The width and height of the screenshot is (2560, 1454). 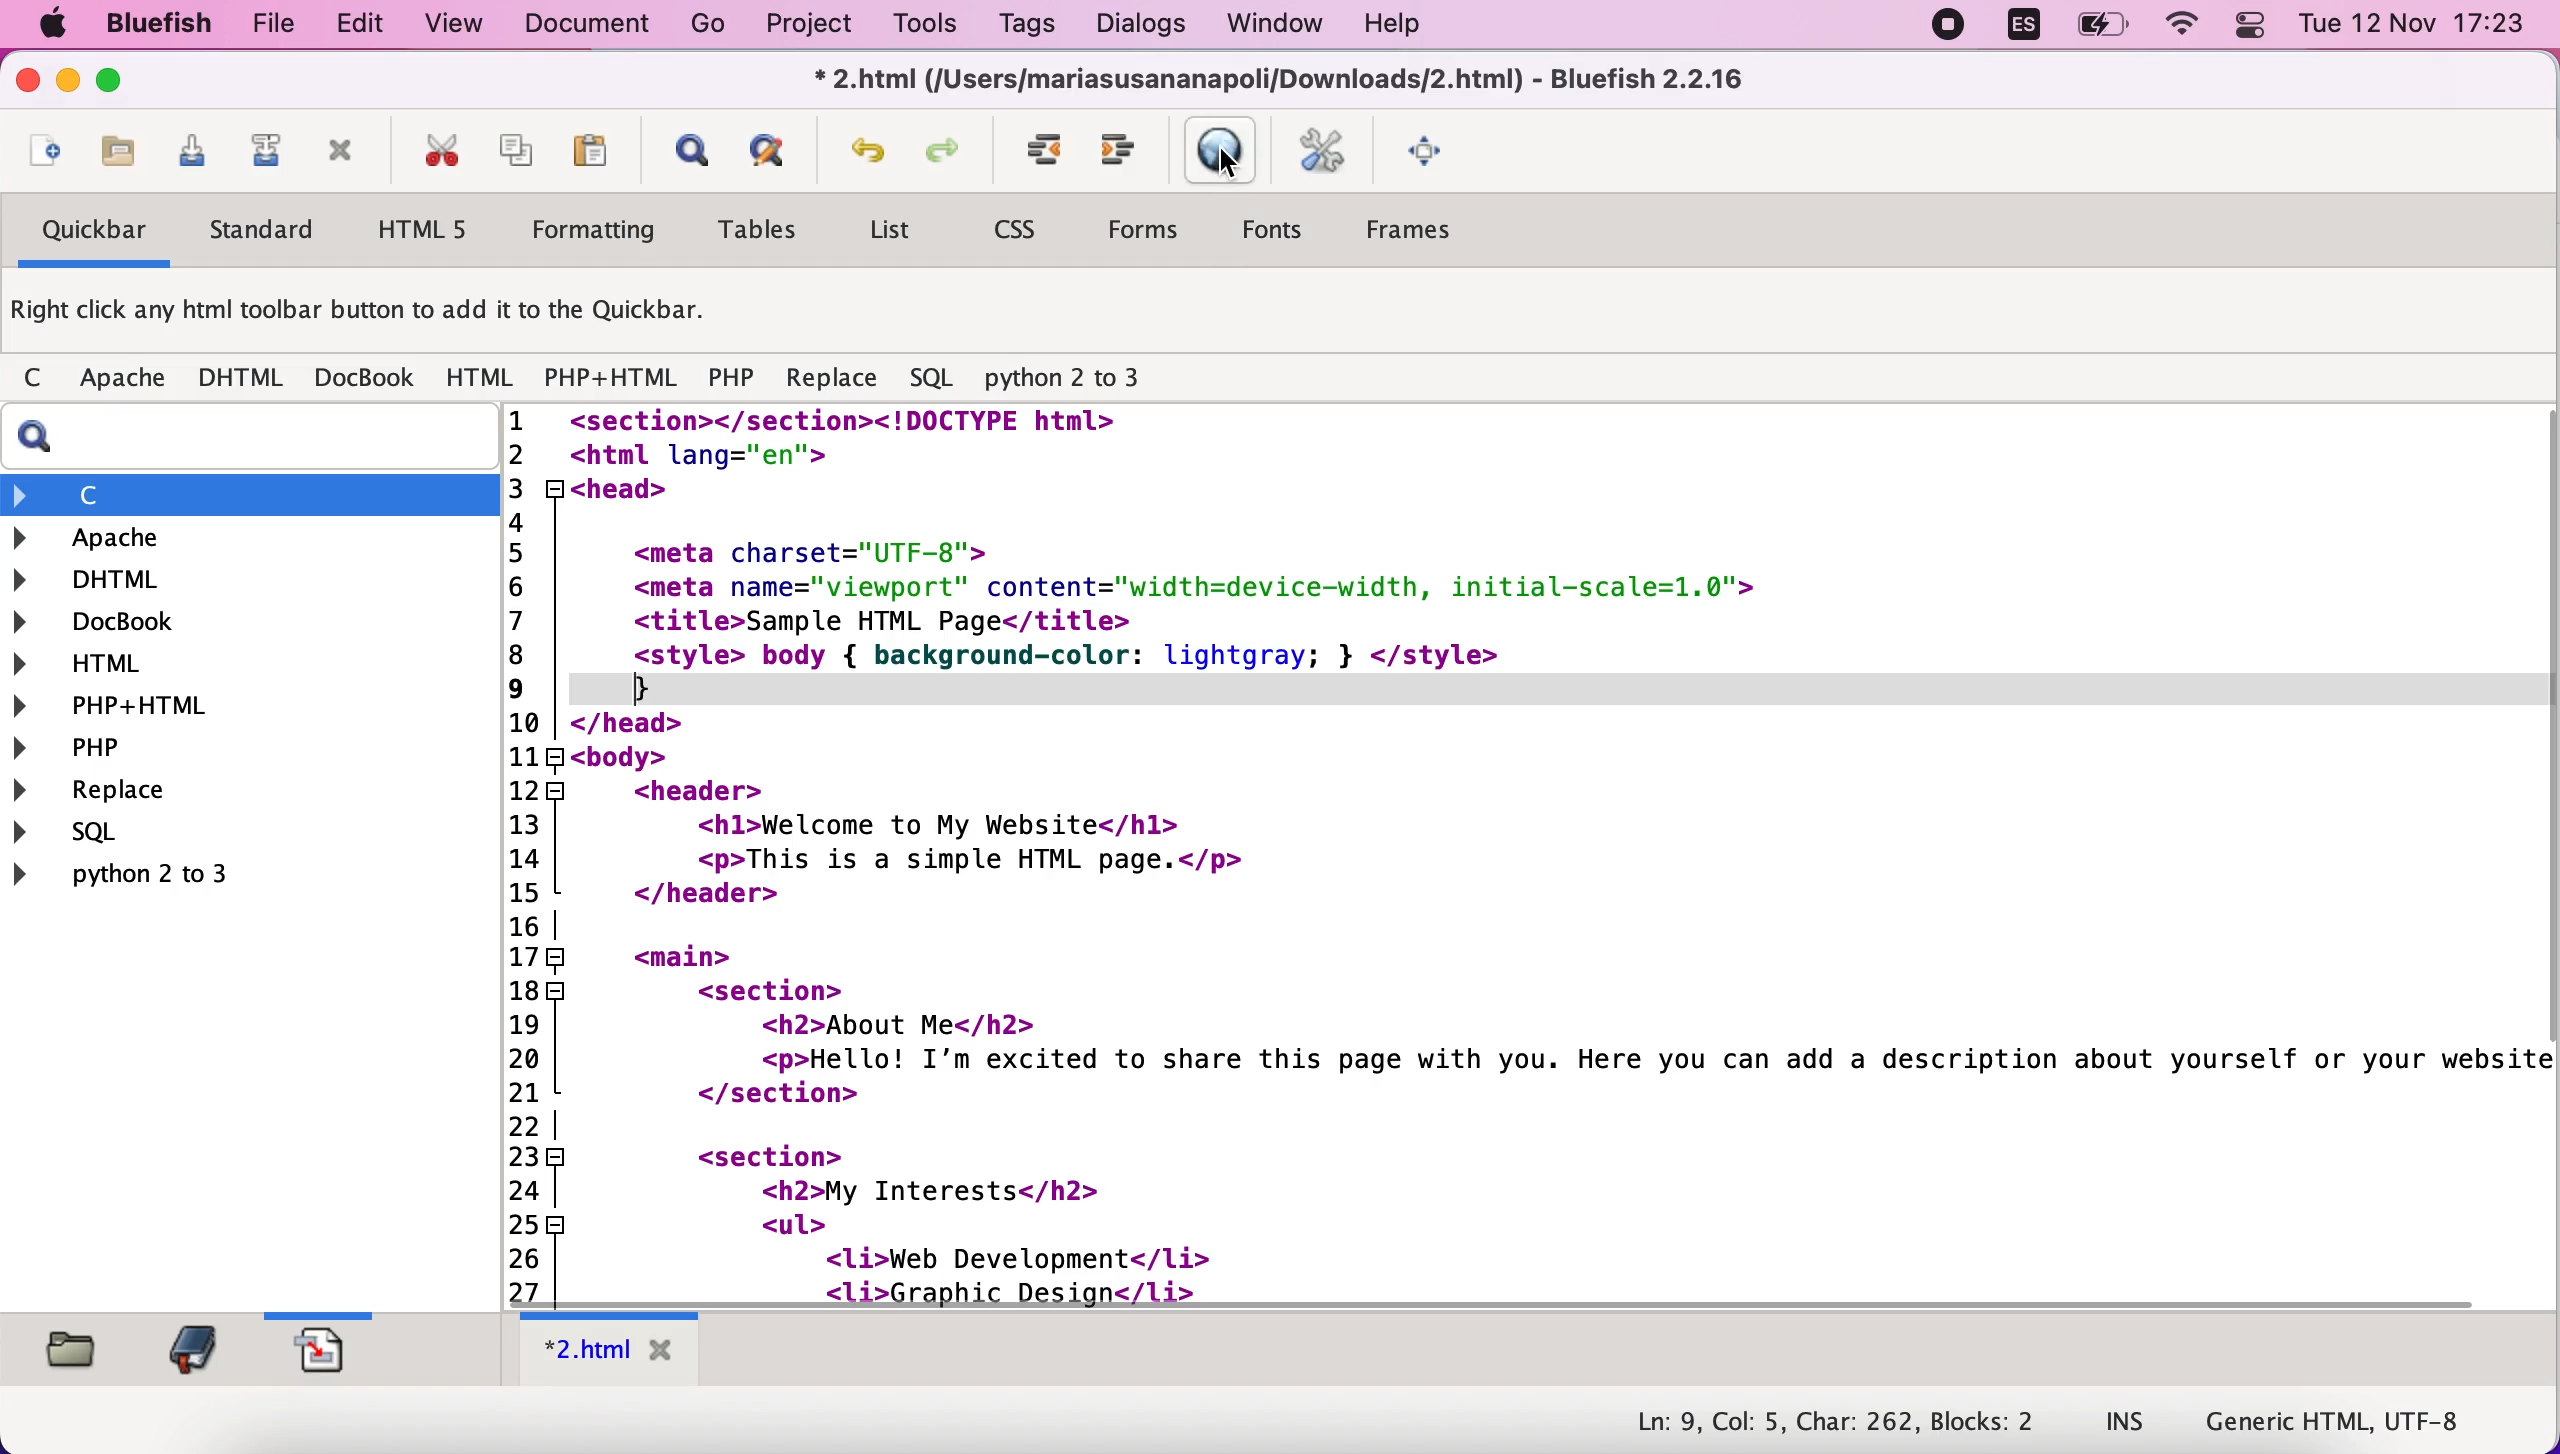 I want to click on redo, so click(x=944, y=151).